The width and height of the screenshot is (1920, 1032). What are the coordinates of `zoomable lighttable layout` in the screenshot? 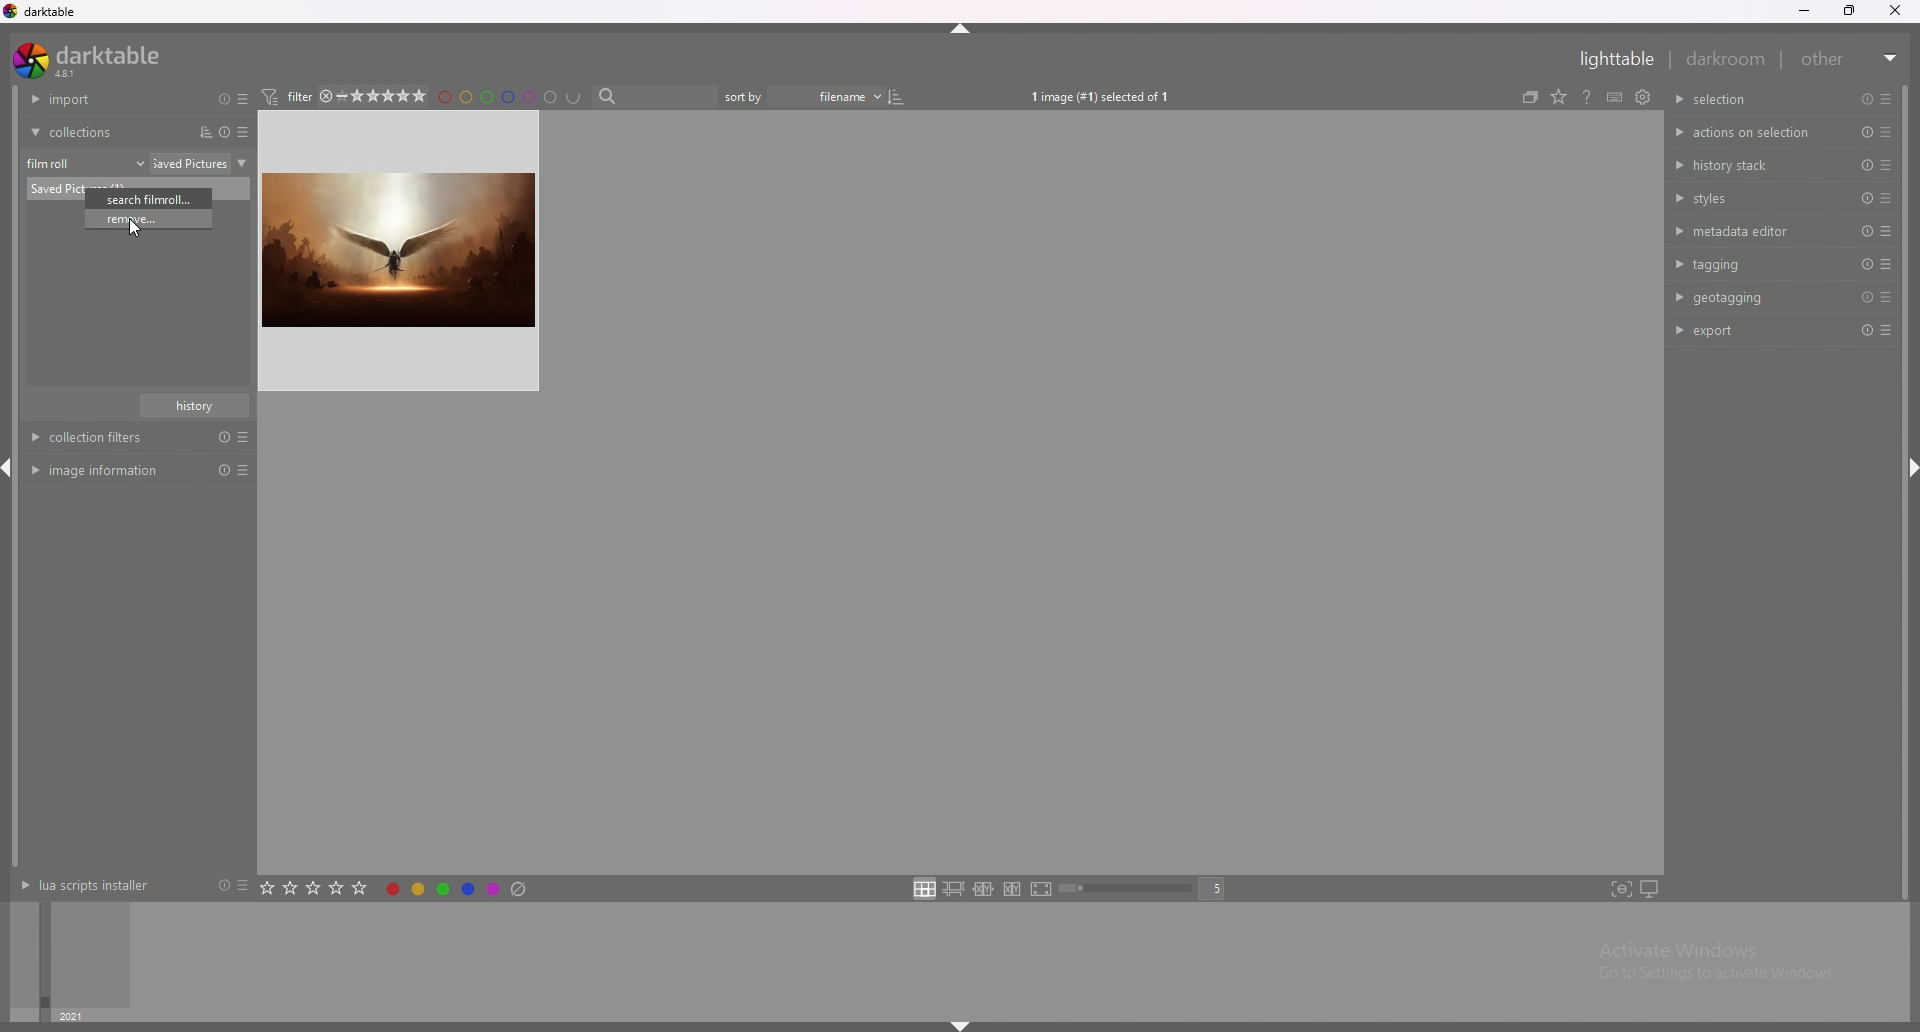 It's located at (953, 889).